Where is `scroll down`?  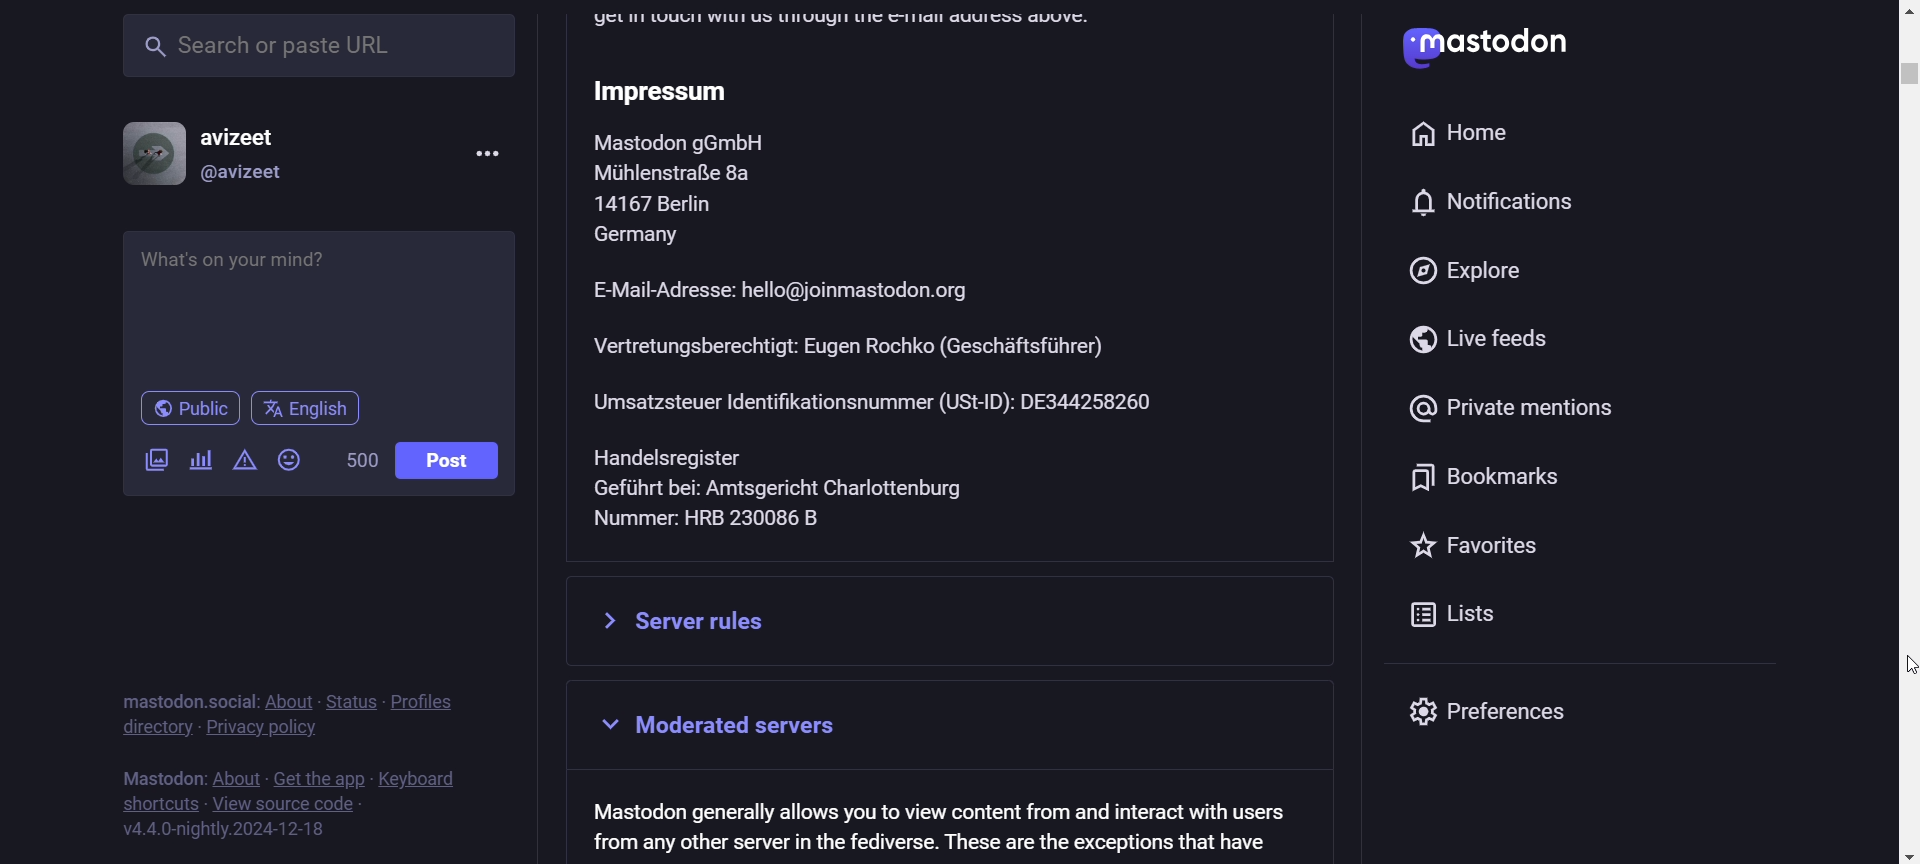 scroll down is located at coordinates (1896, 857).